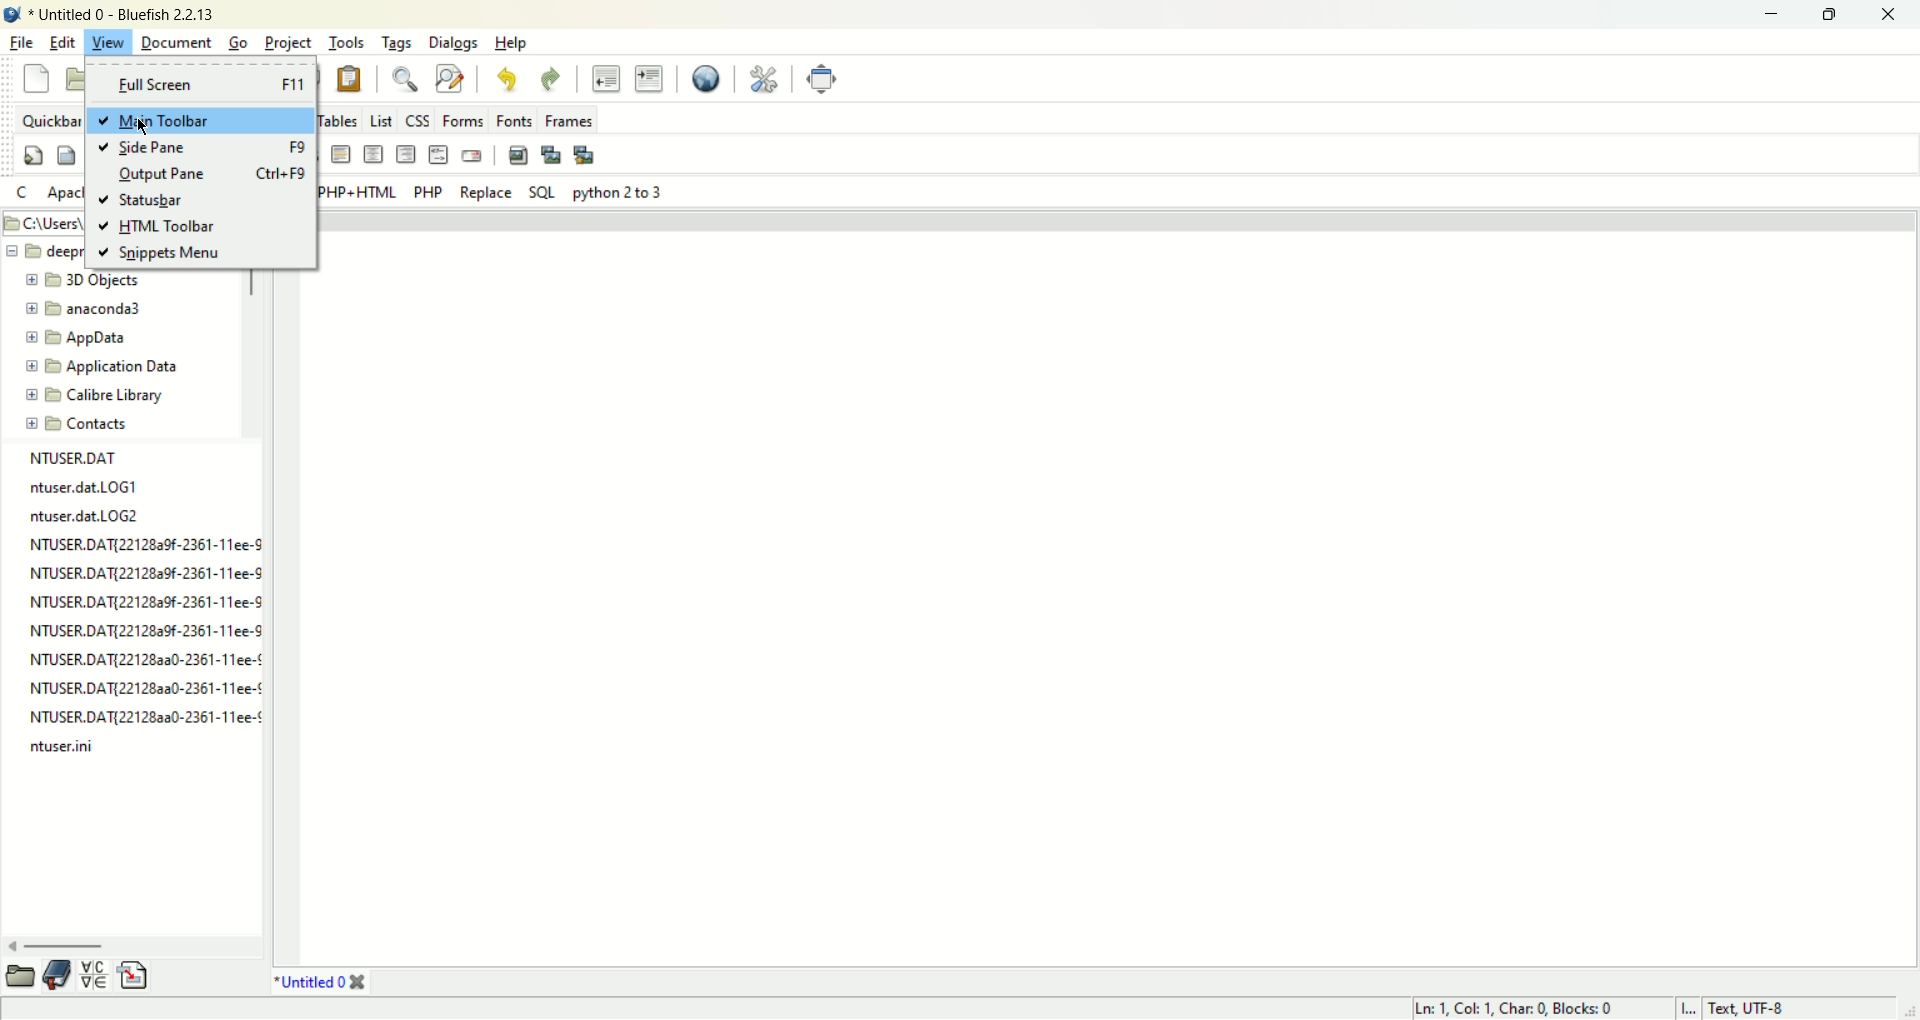  What do you see at coordinates (211, 174) in the screenshot?
I see `output pane` at bounding box center [211, 174].